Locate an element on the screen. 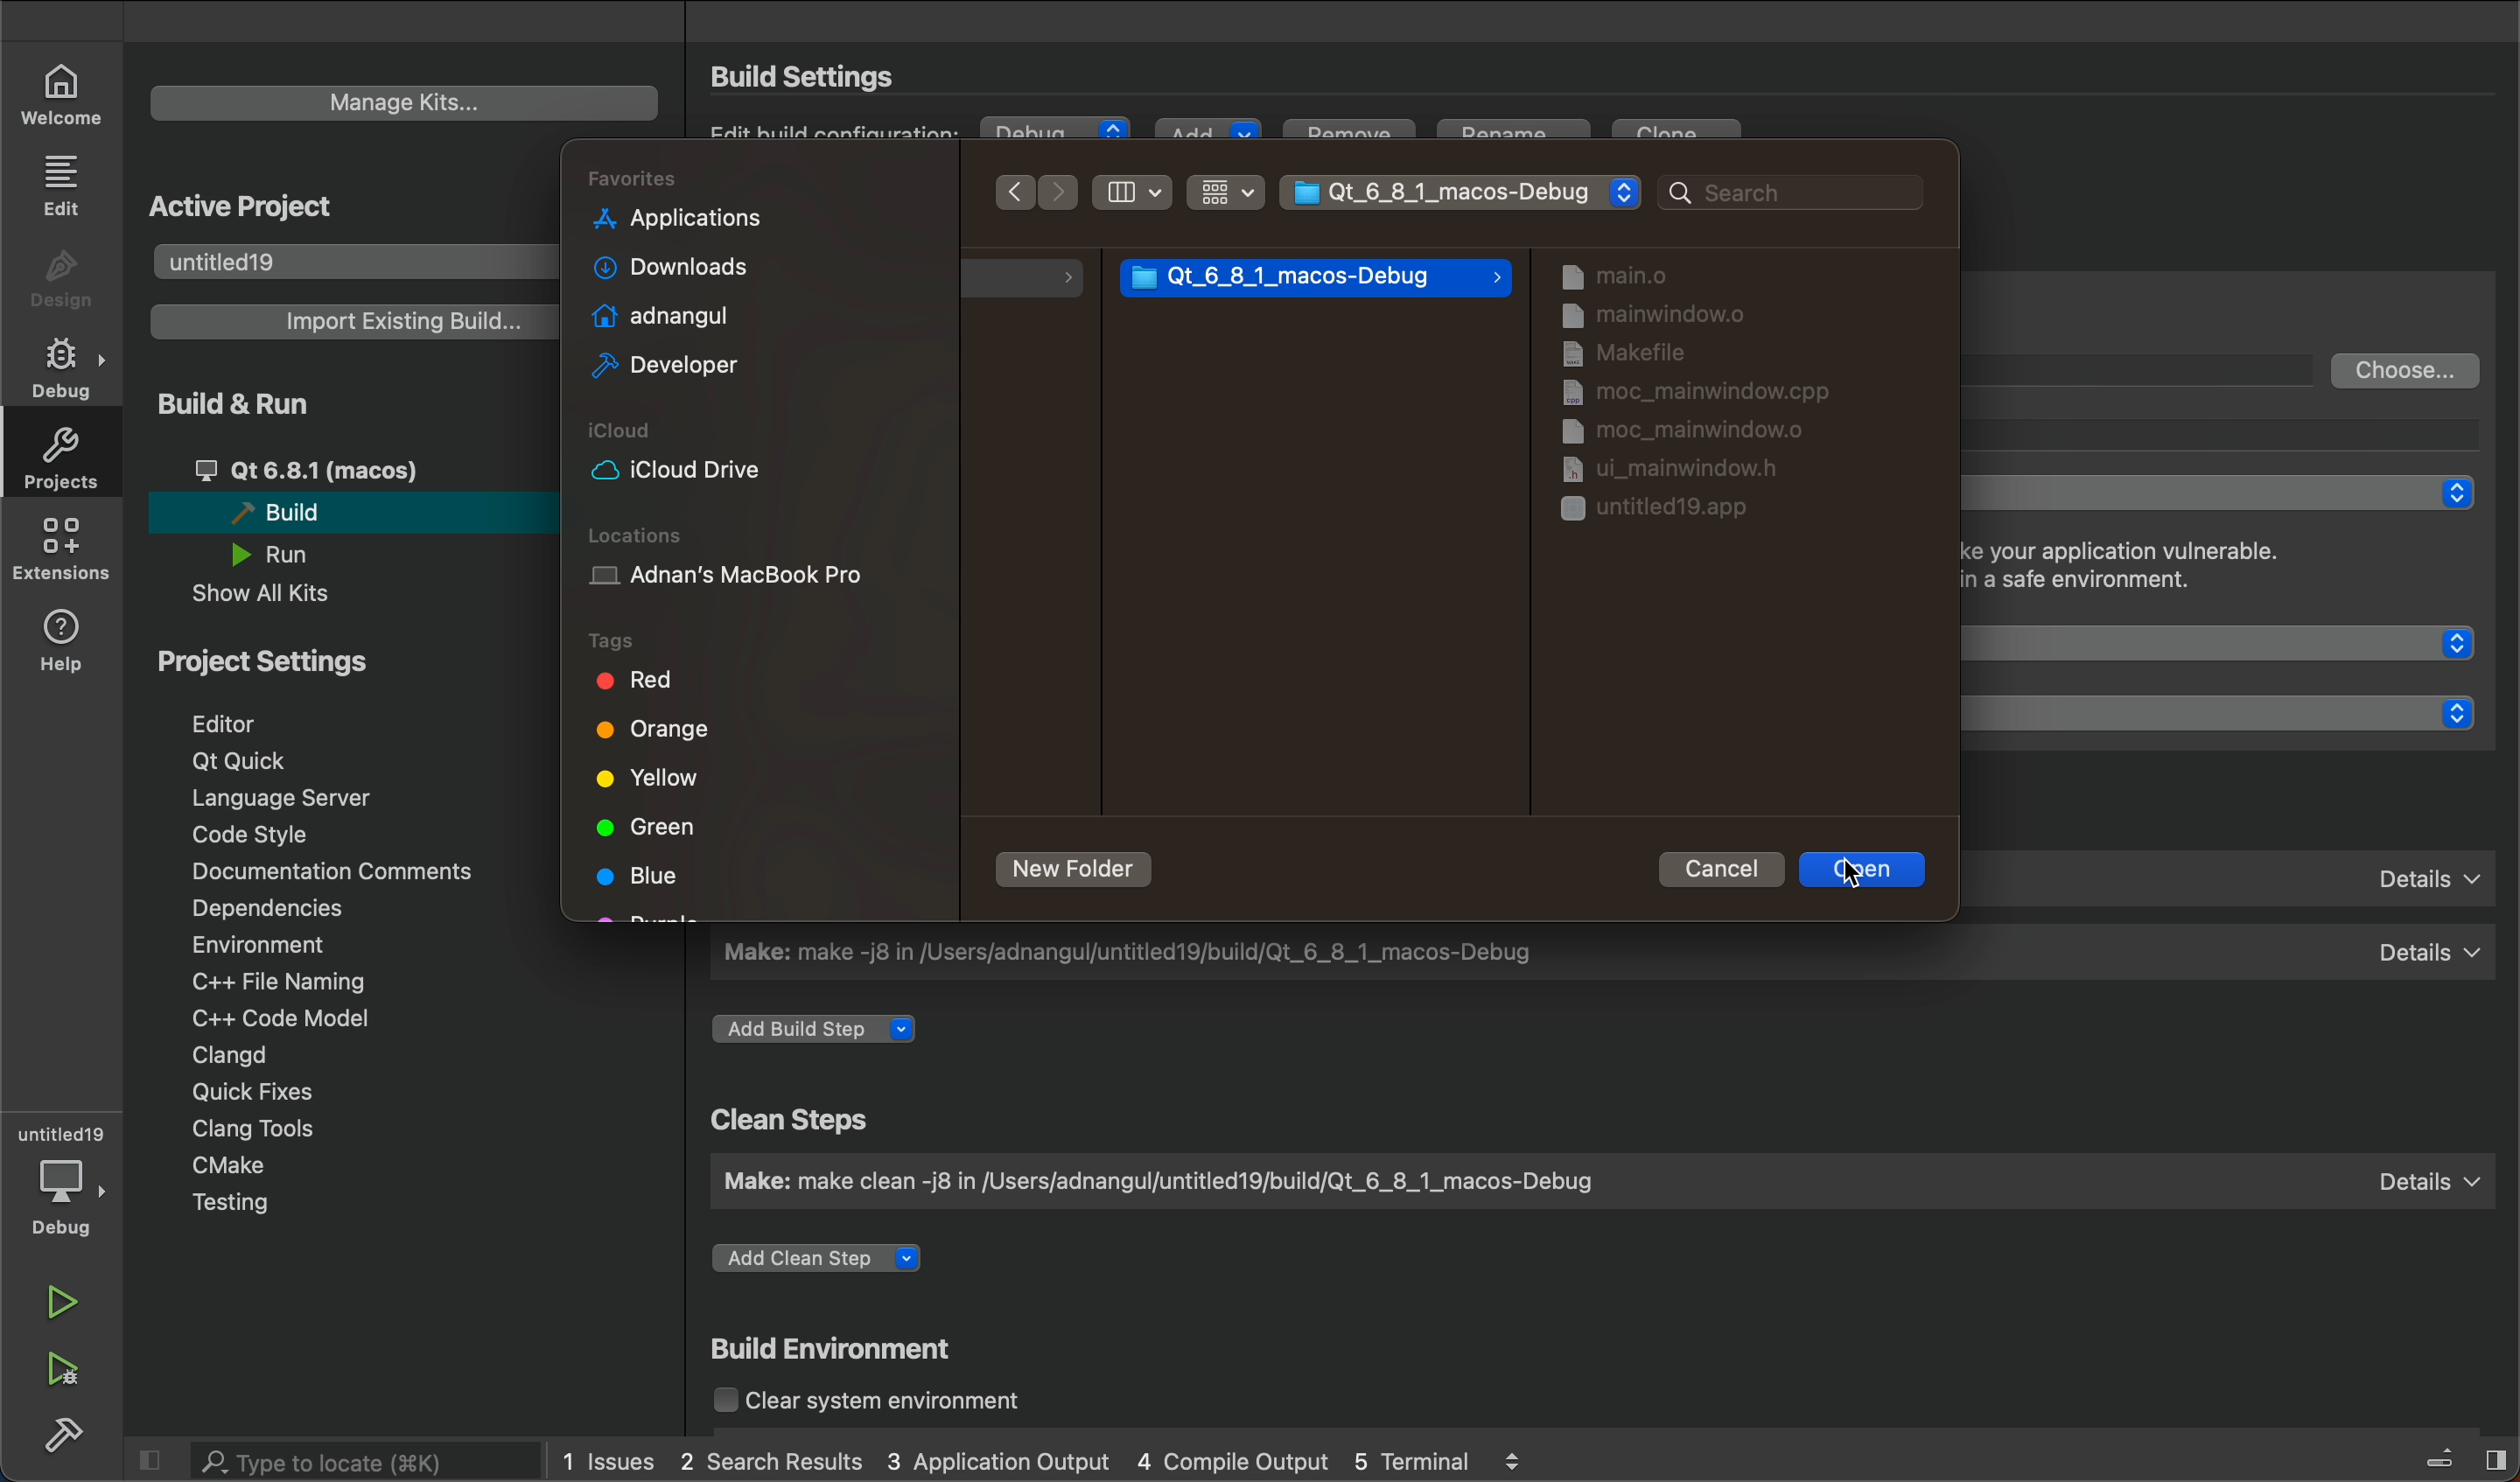 The image size is (2520, 1482). orange is located at coordinates (660, 735).